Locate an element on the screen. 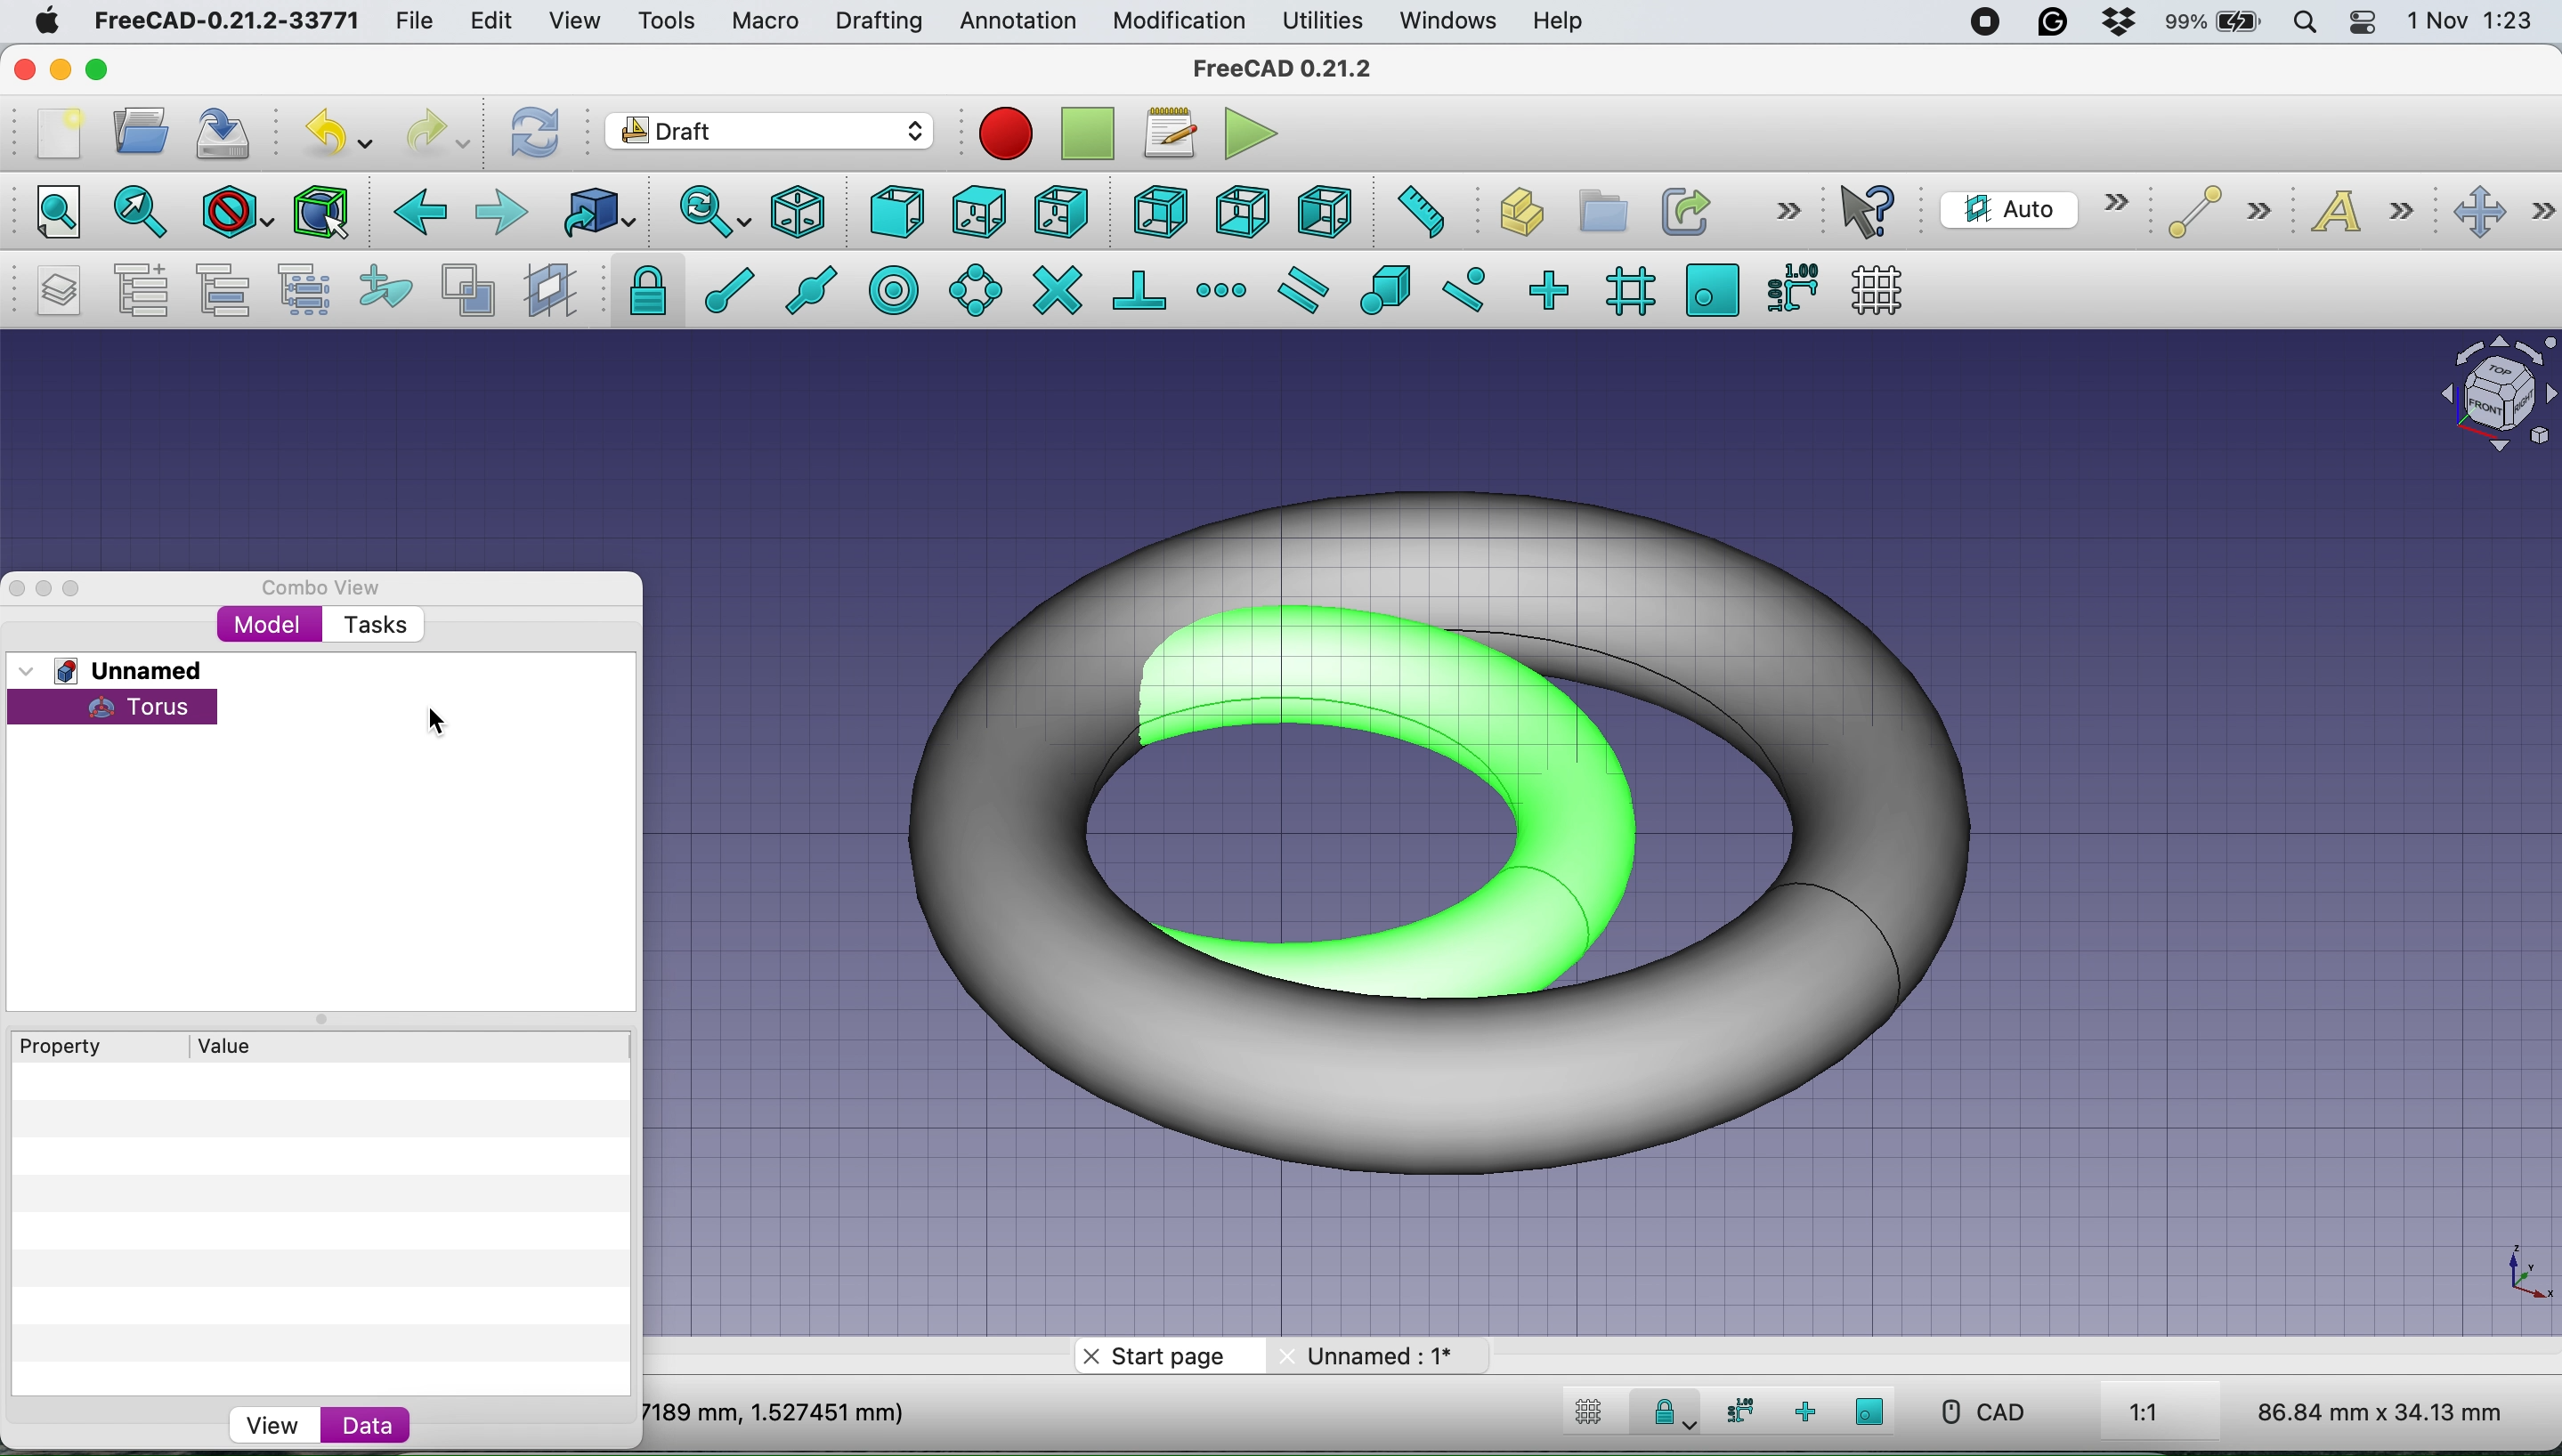  current working plane is located at coordinates (2033, 208).